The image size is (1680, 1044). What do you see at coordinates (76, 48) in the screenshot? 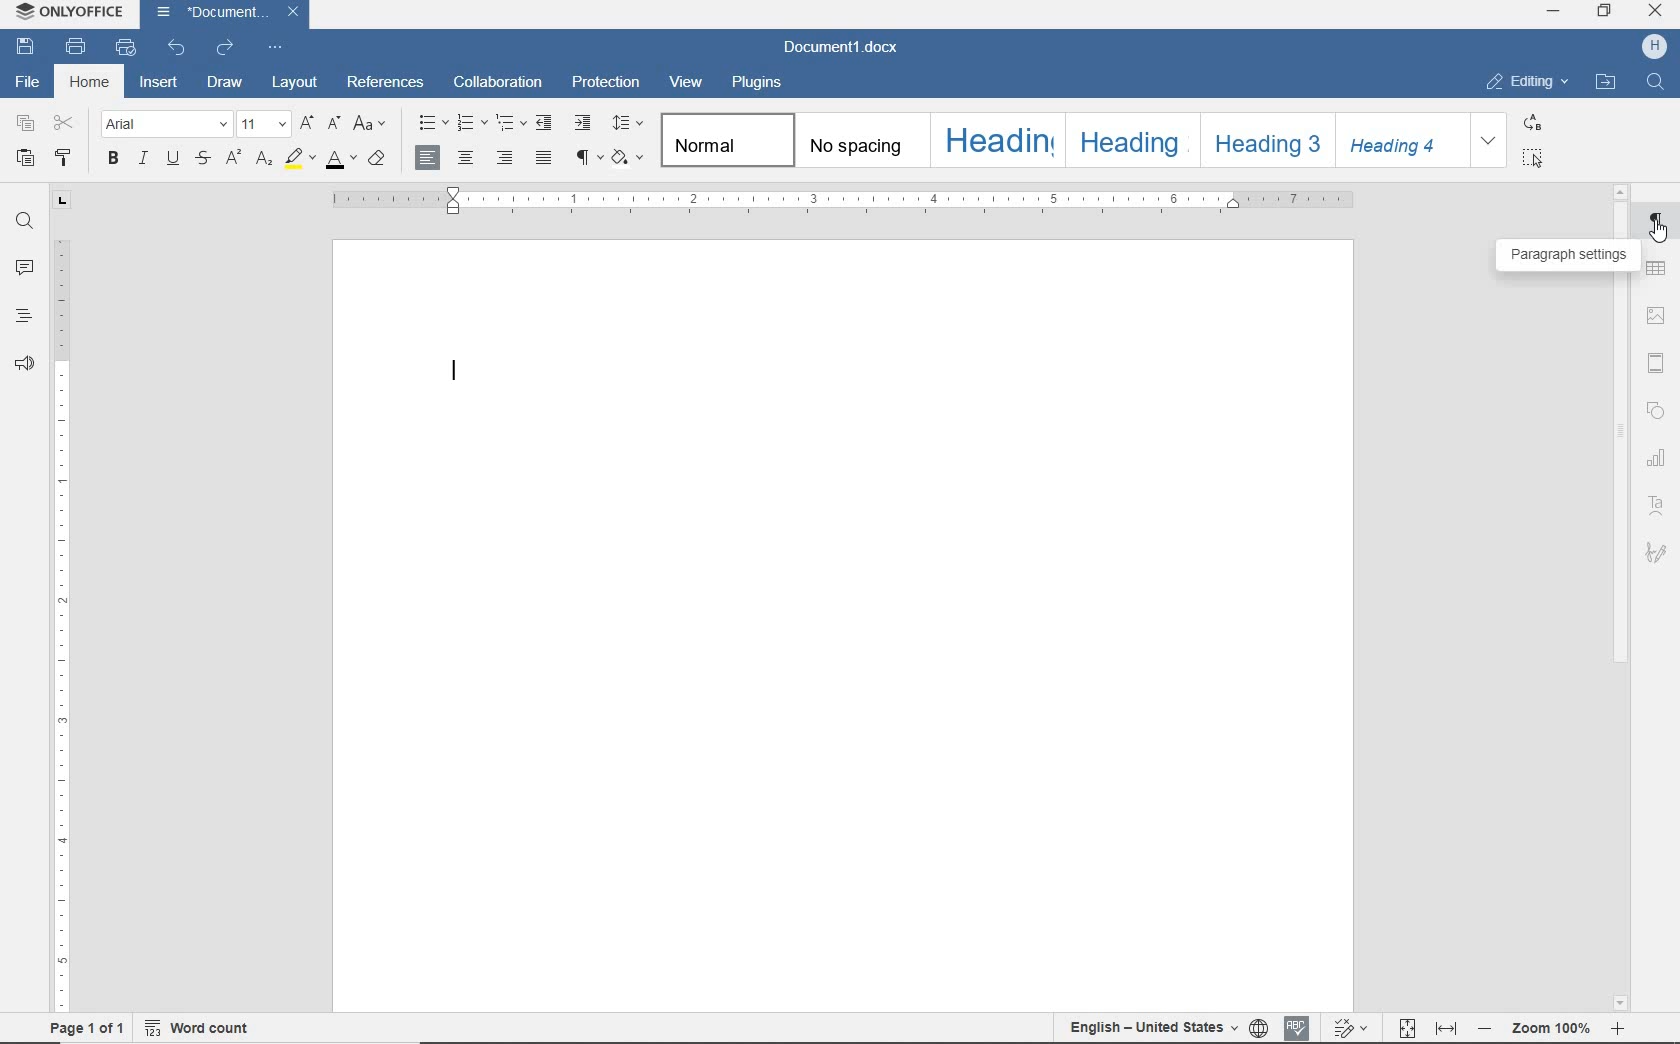
I see `print file` at bounding box center [76, 48].